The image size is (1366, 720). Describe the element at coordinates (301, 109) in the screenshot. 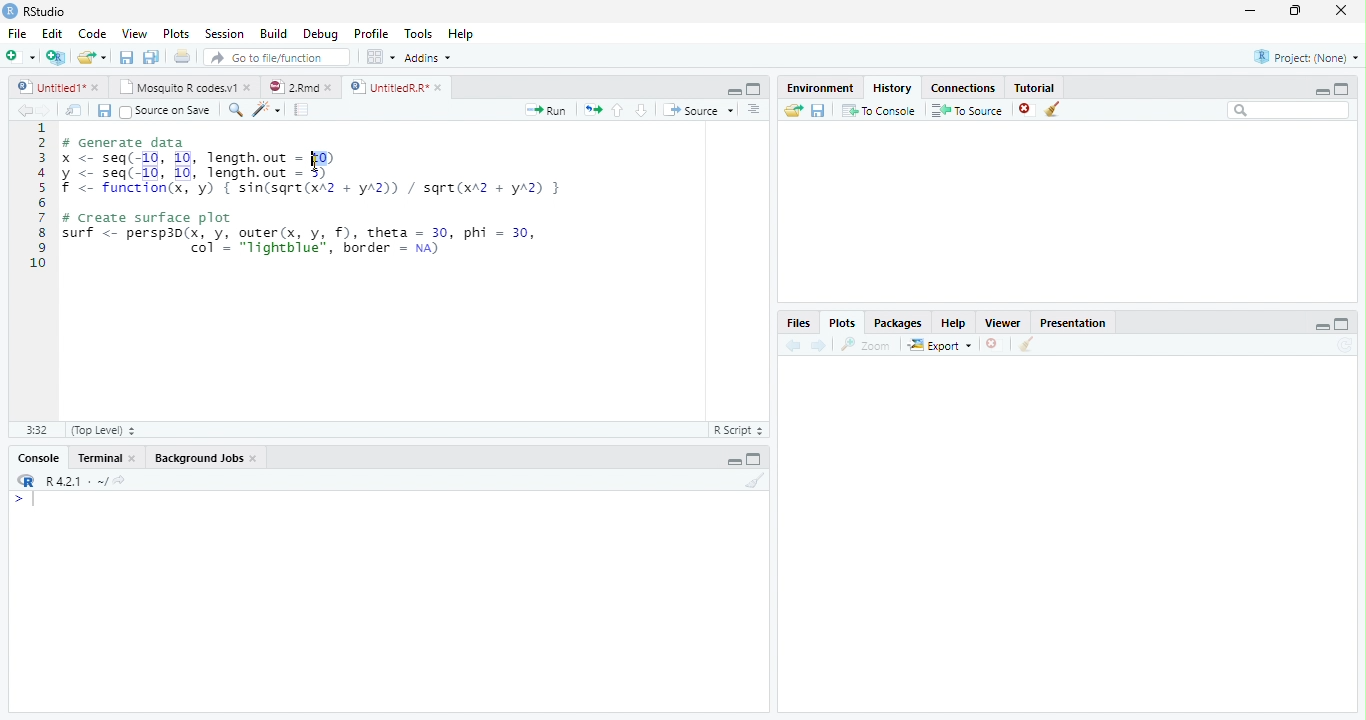

I see `Compile Report` at that location.